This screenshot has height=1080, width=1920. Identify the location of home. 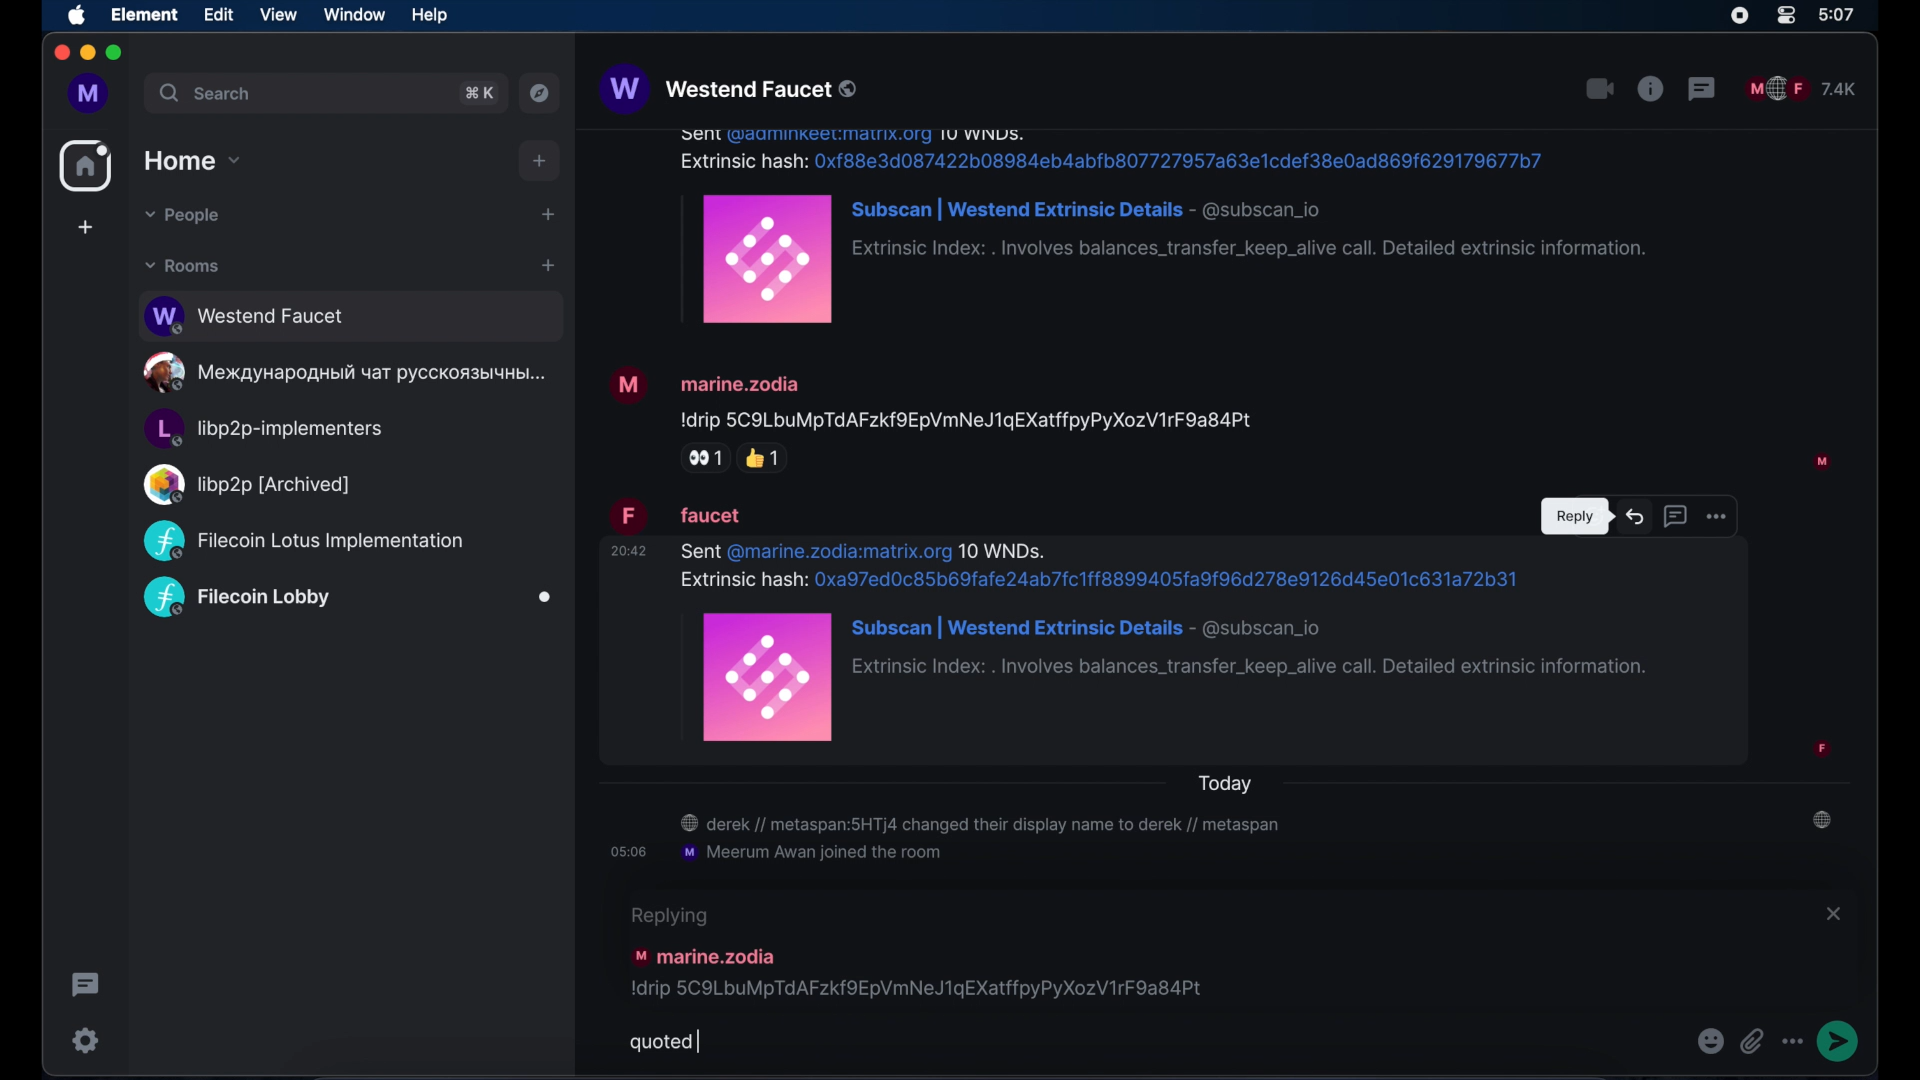
(85, 166).